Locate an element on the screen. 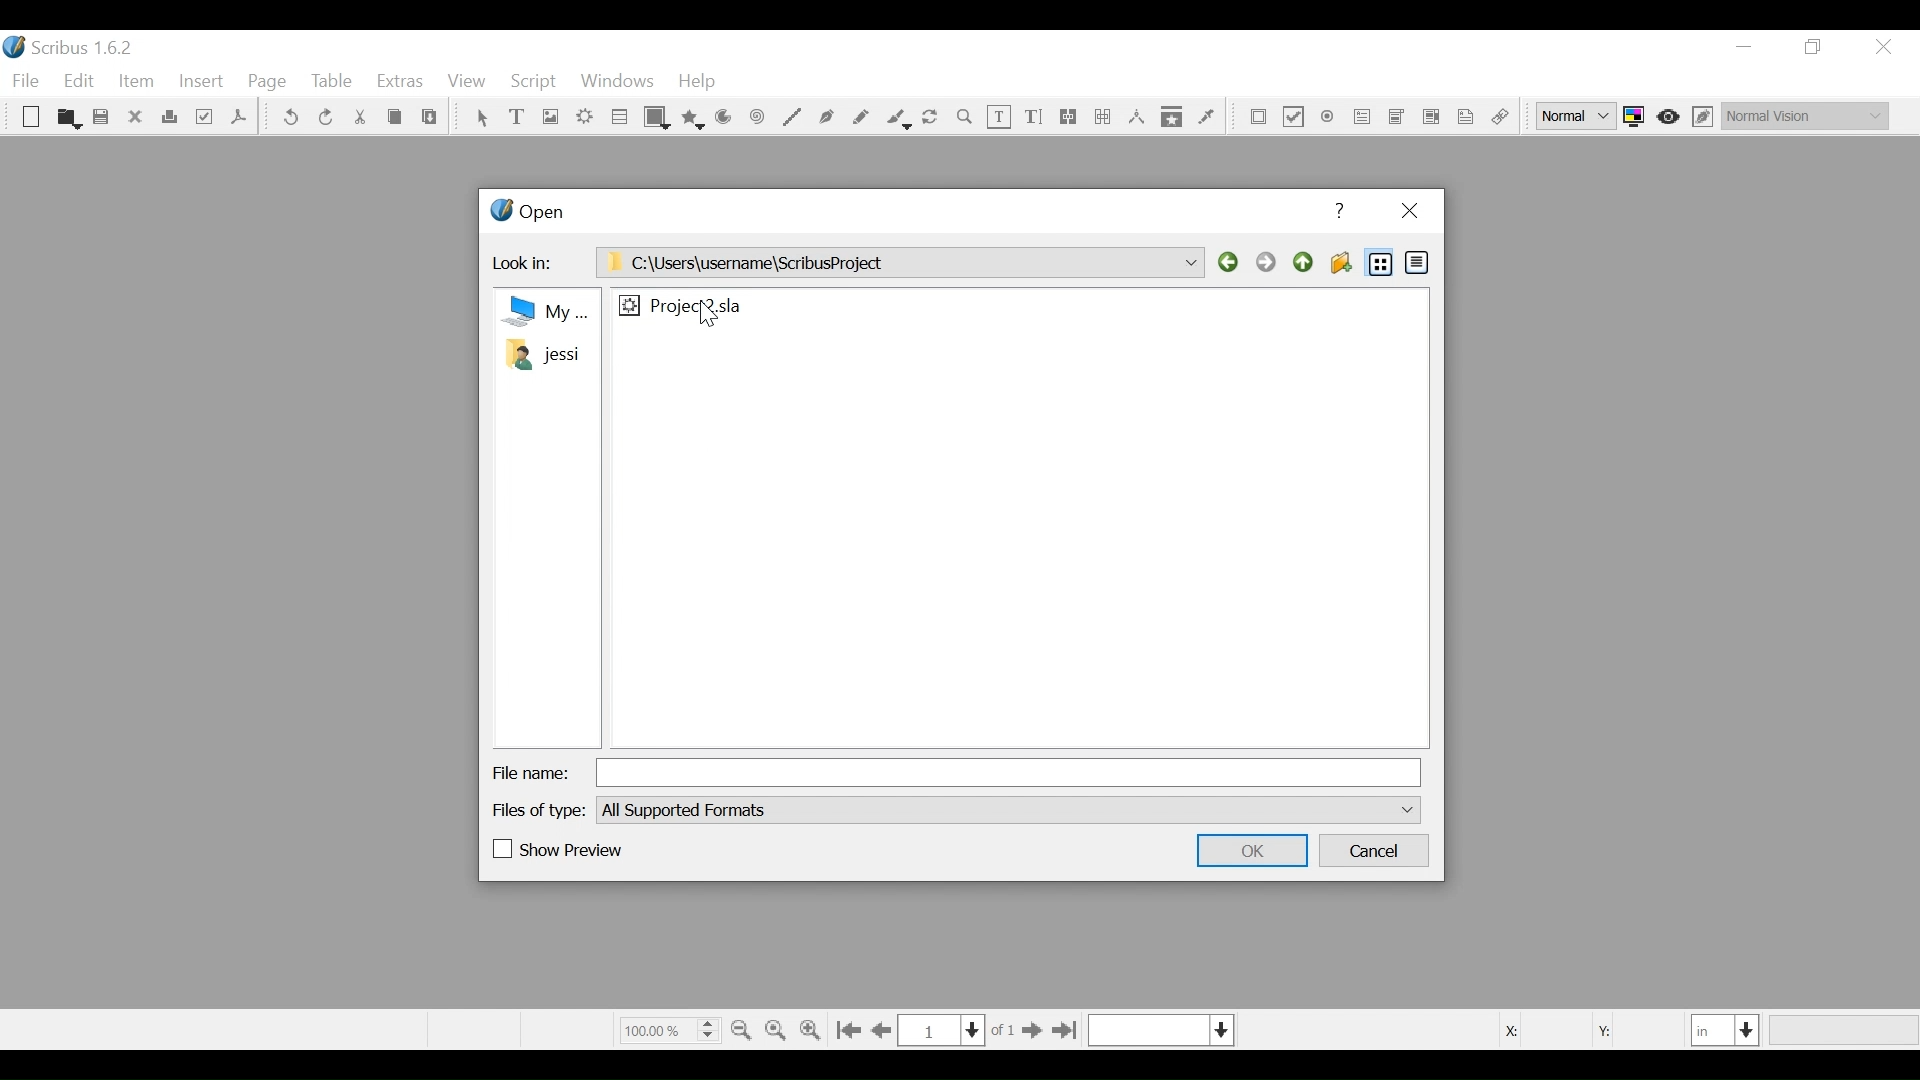 The width and height of the screenshot is (1920, 1080). Cop is located at coordinates (394, 119).